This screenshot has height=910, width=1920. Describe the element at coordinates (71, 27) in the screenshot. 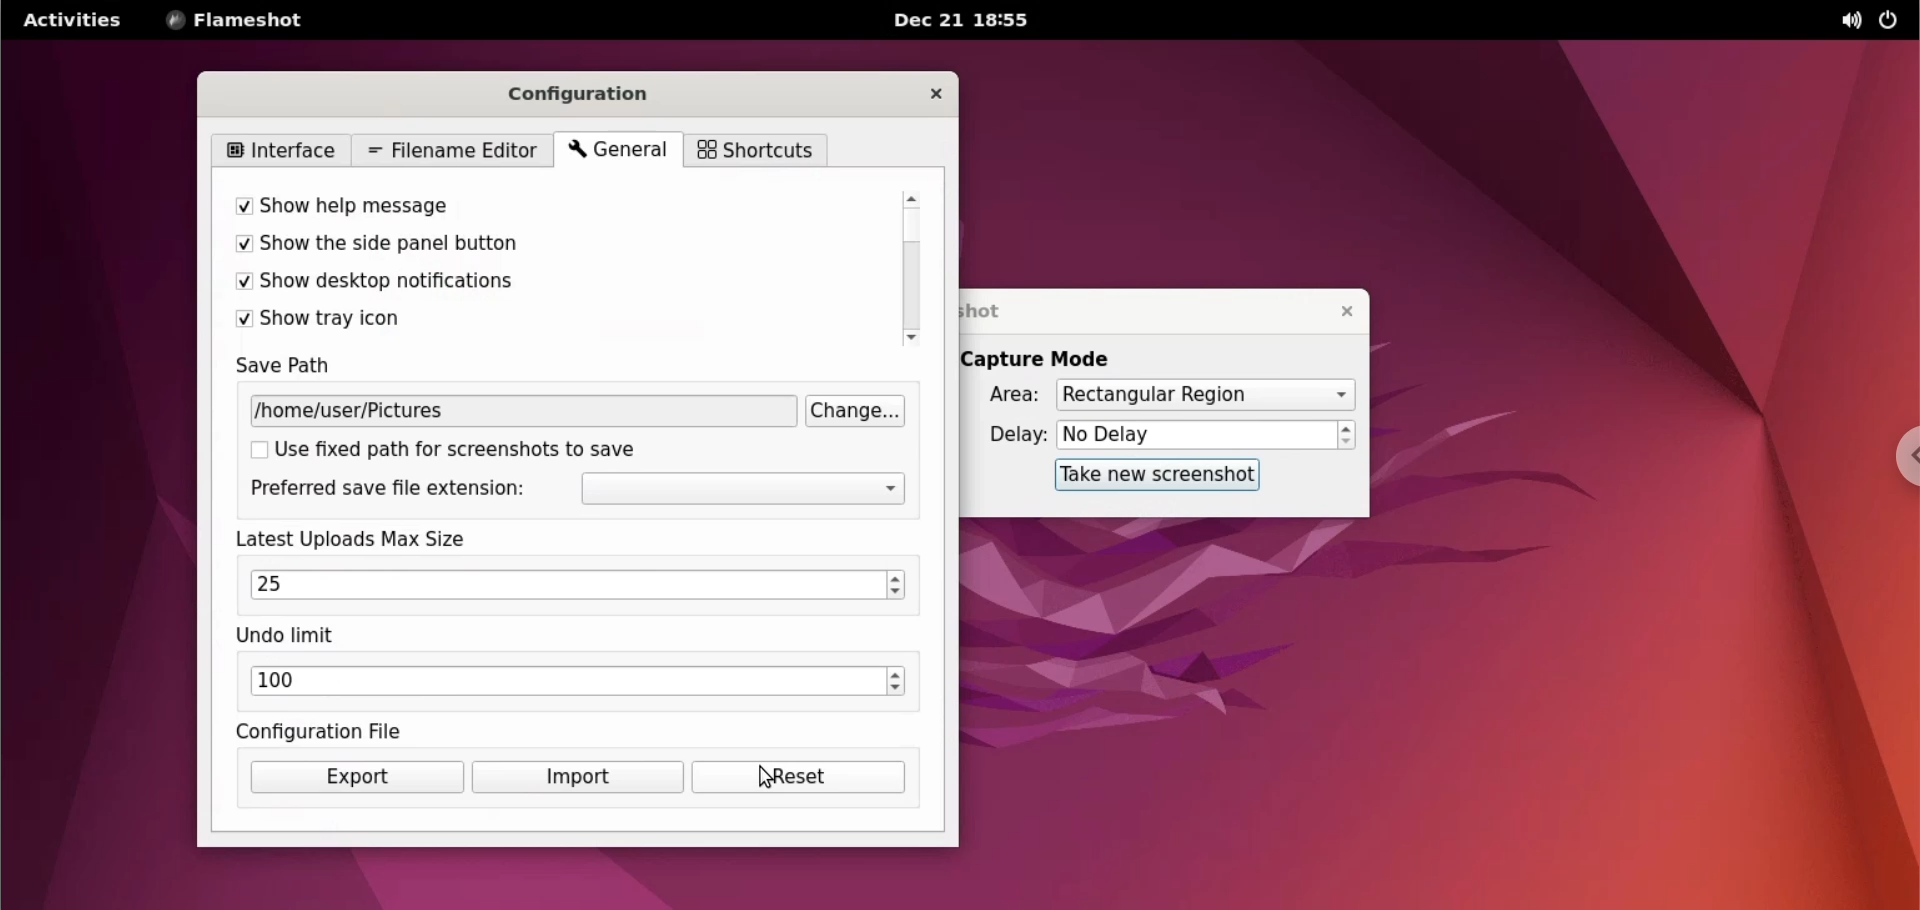

I see `Activities` at that location.